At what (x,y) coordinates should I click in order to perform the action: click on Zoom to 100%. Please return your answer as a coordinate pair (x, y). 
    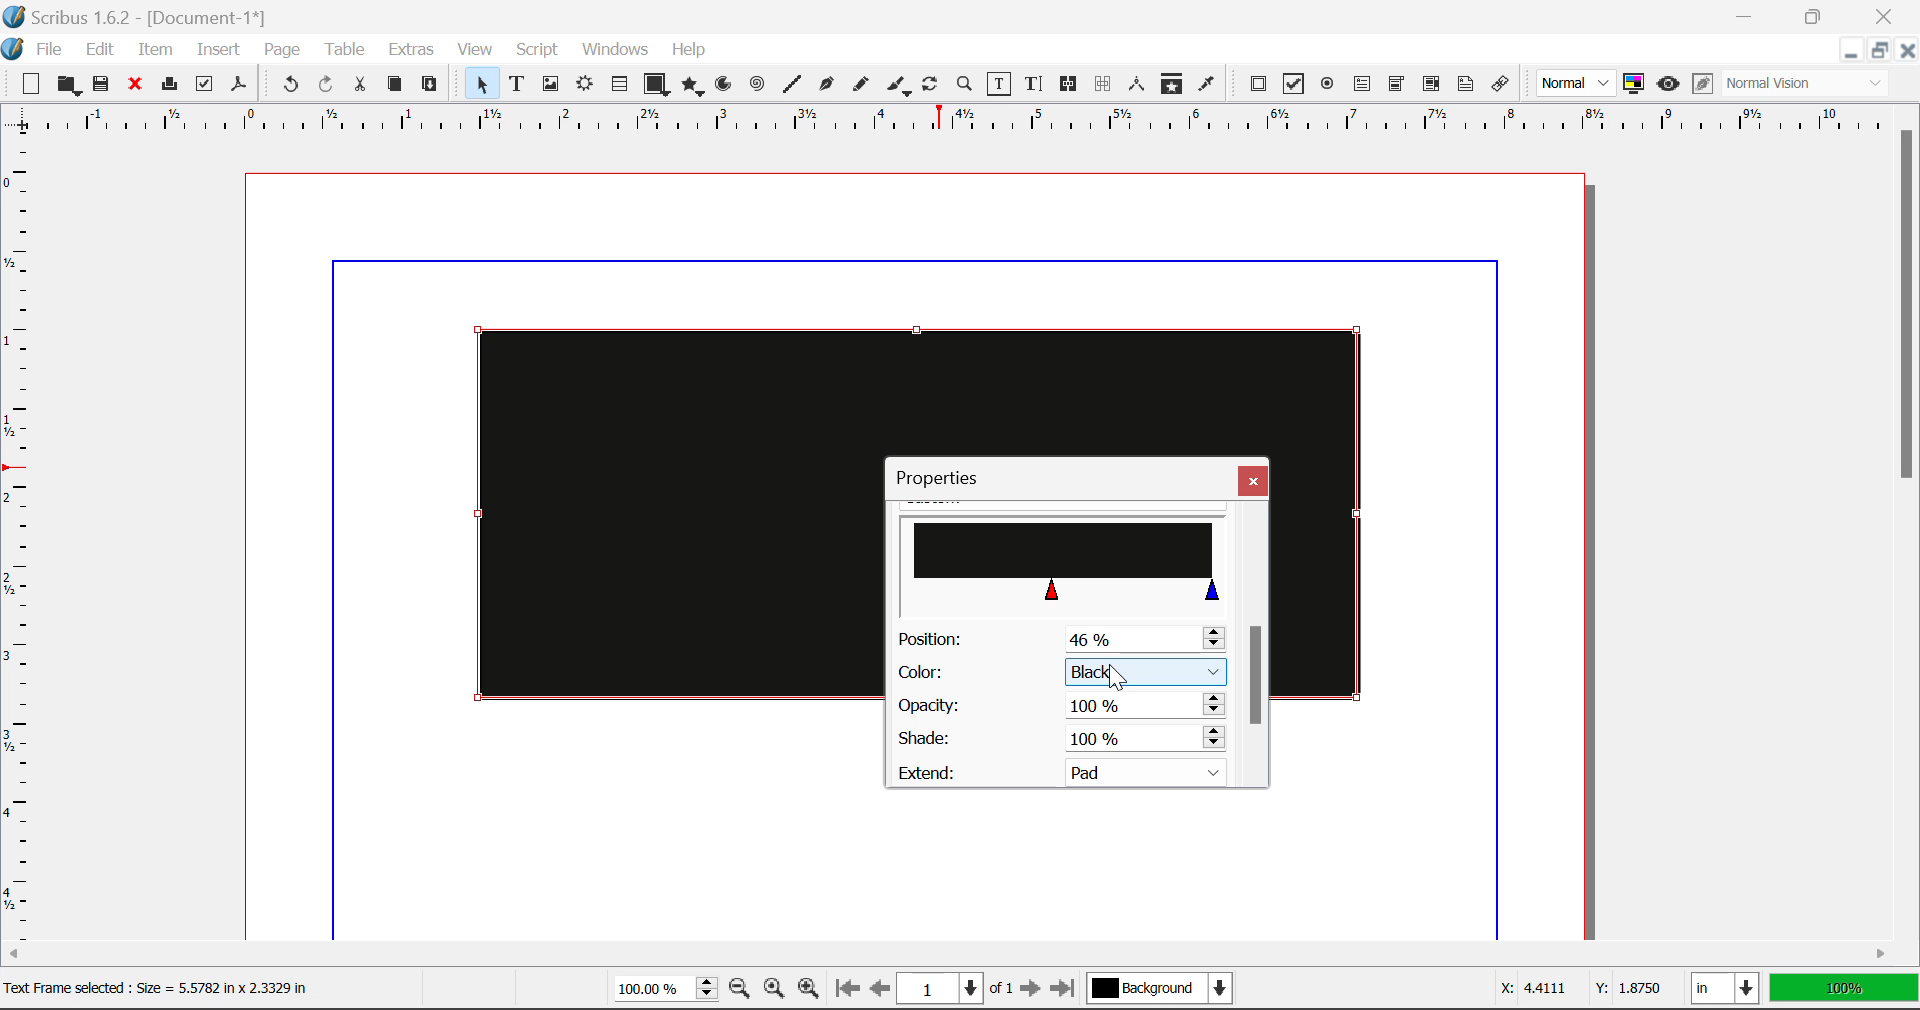
    Looking at the image, I should click on (775, 991).